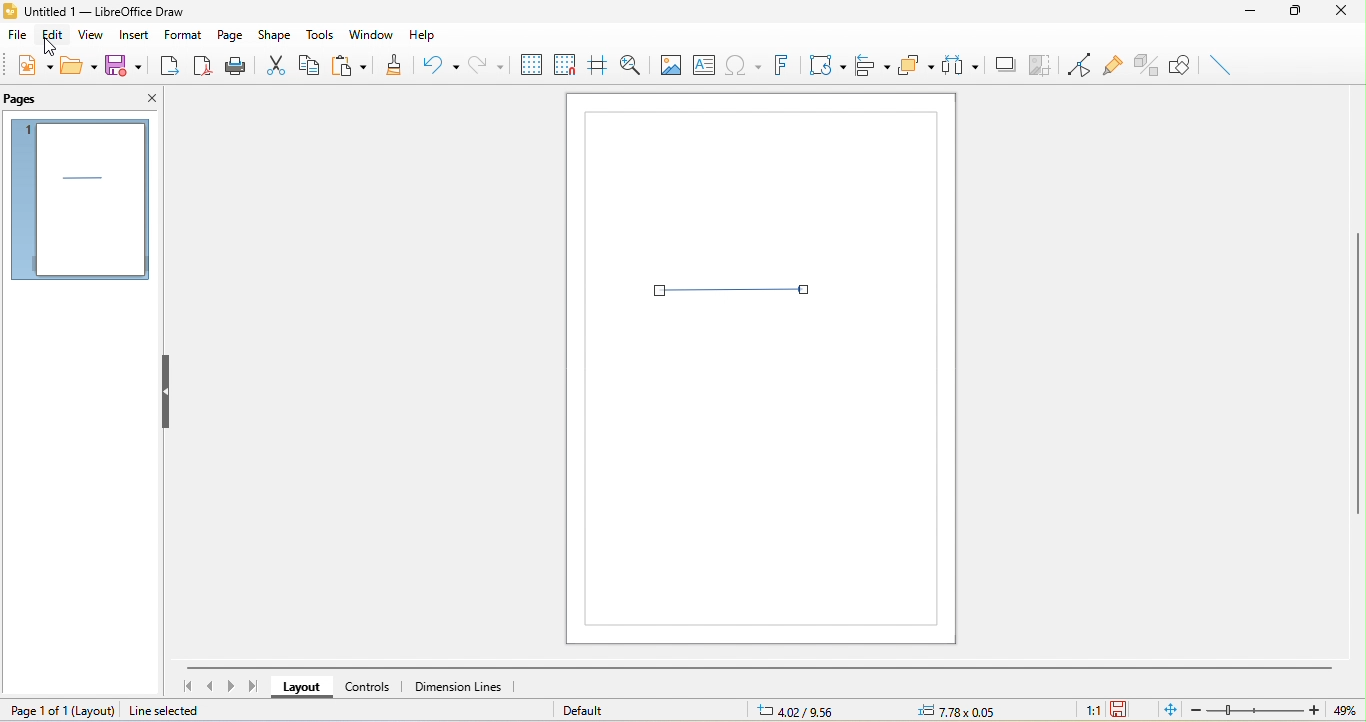 This screenshot has width=1366, height=722. What do you see at coordinates (29, 99) in the screenshot?
I see `pages` at bounding box center [29, 99].